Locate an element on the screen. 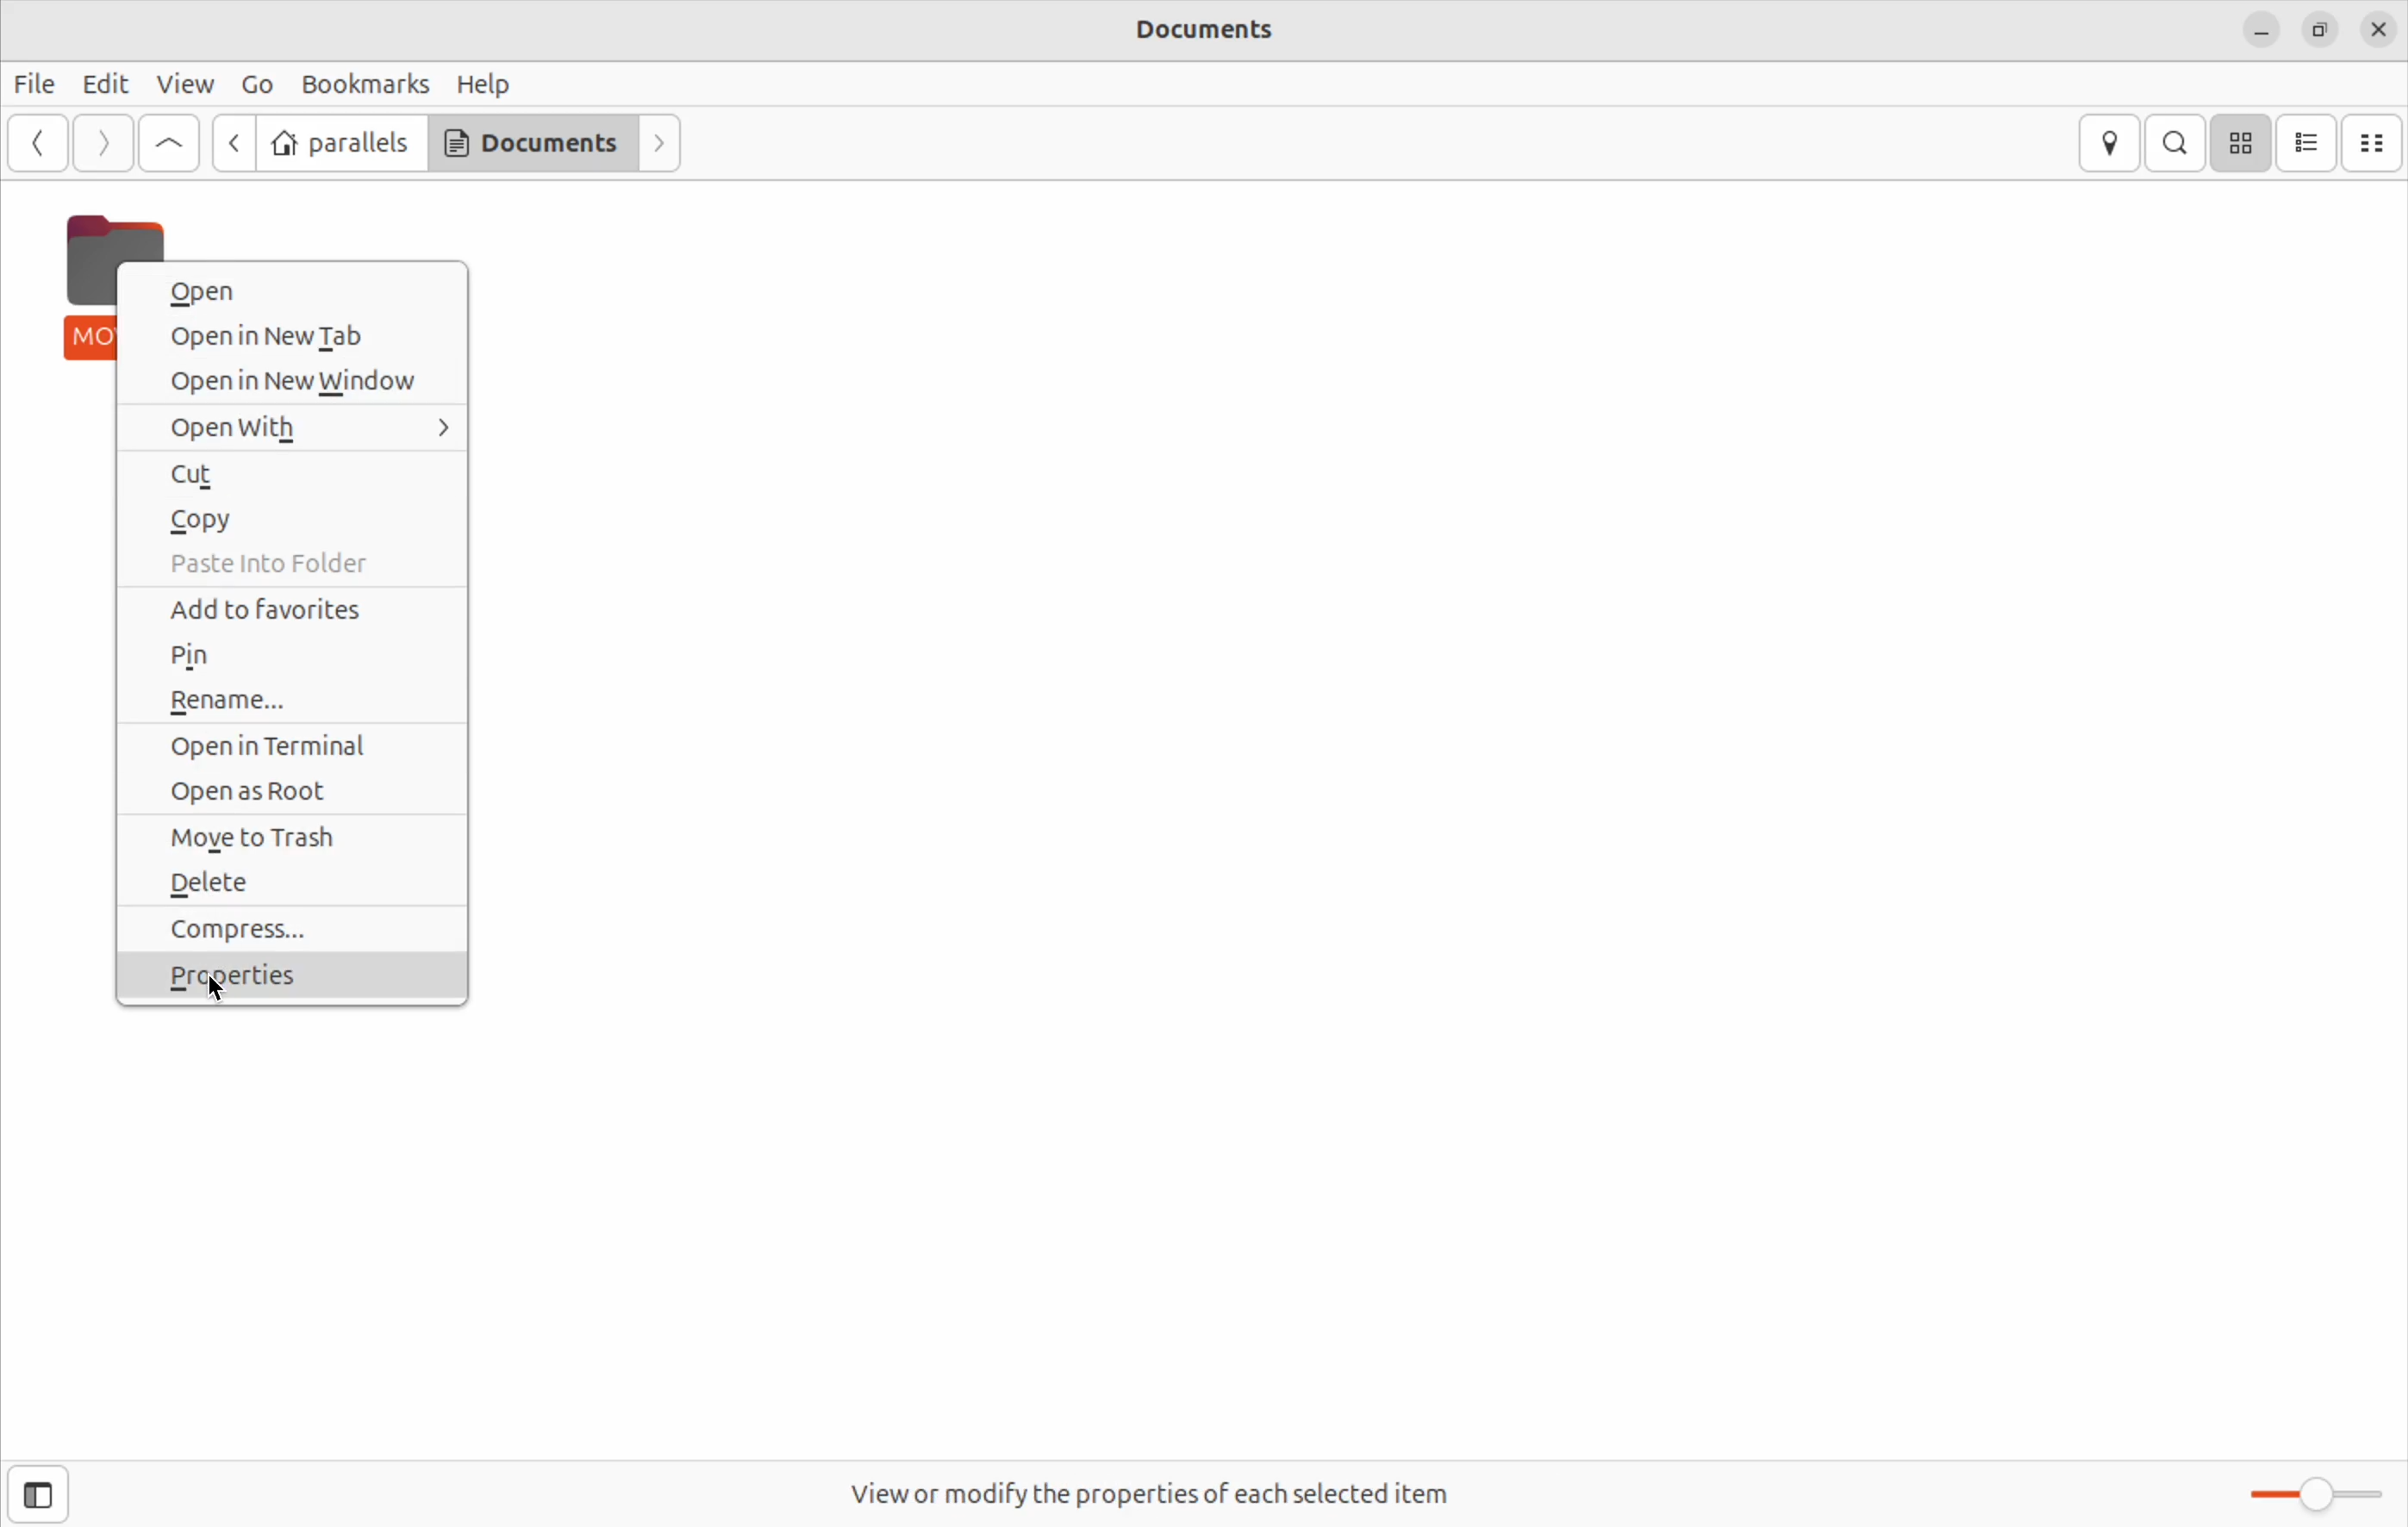 This screenshot has width=2408, height=1527. Compress is located at coordinates (292, 929).